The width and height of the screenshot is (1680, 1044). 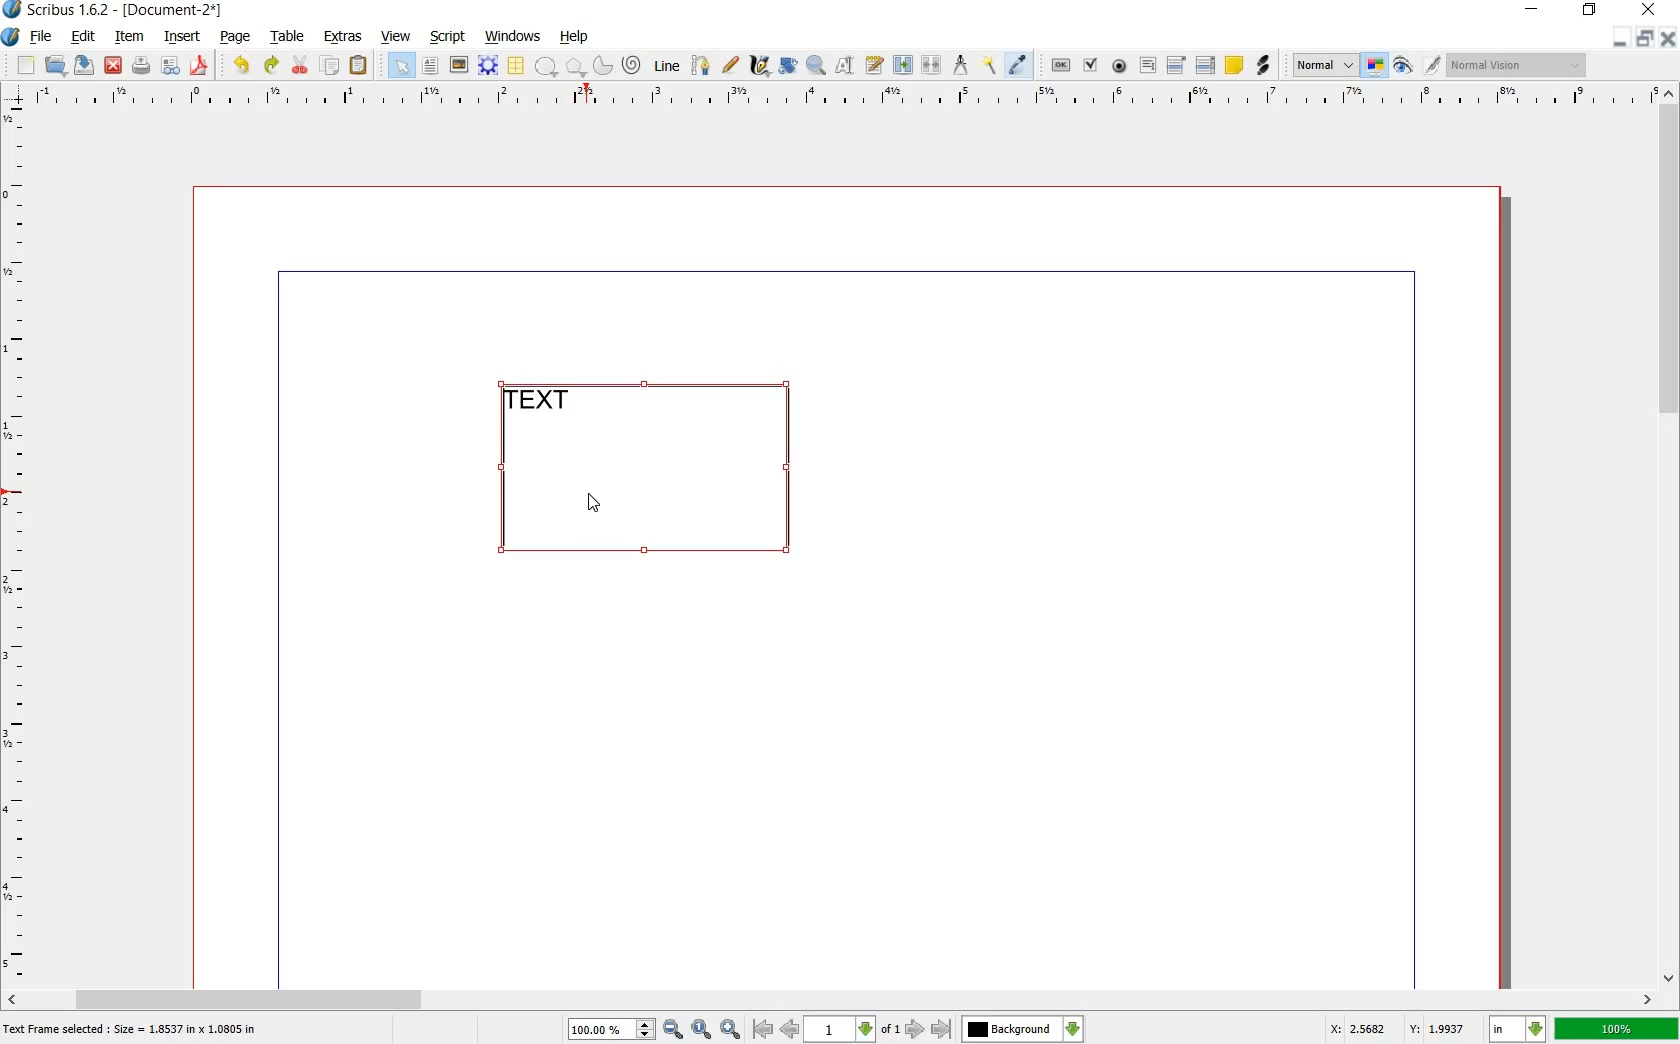 I want to click on 100%, so click(x=601, y=1029).